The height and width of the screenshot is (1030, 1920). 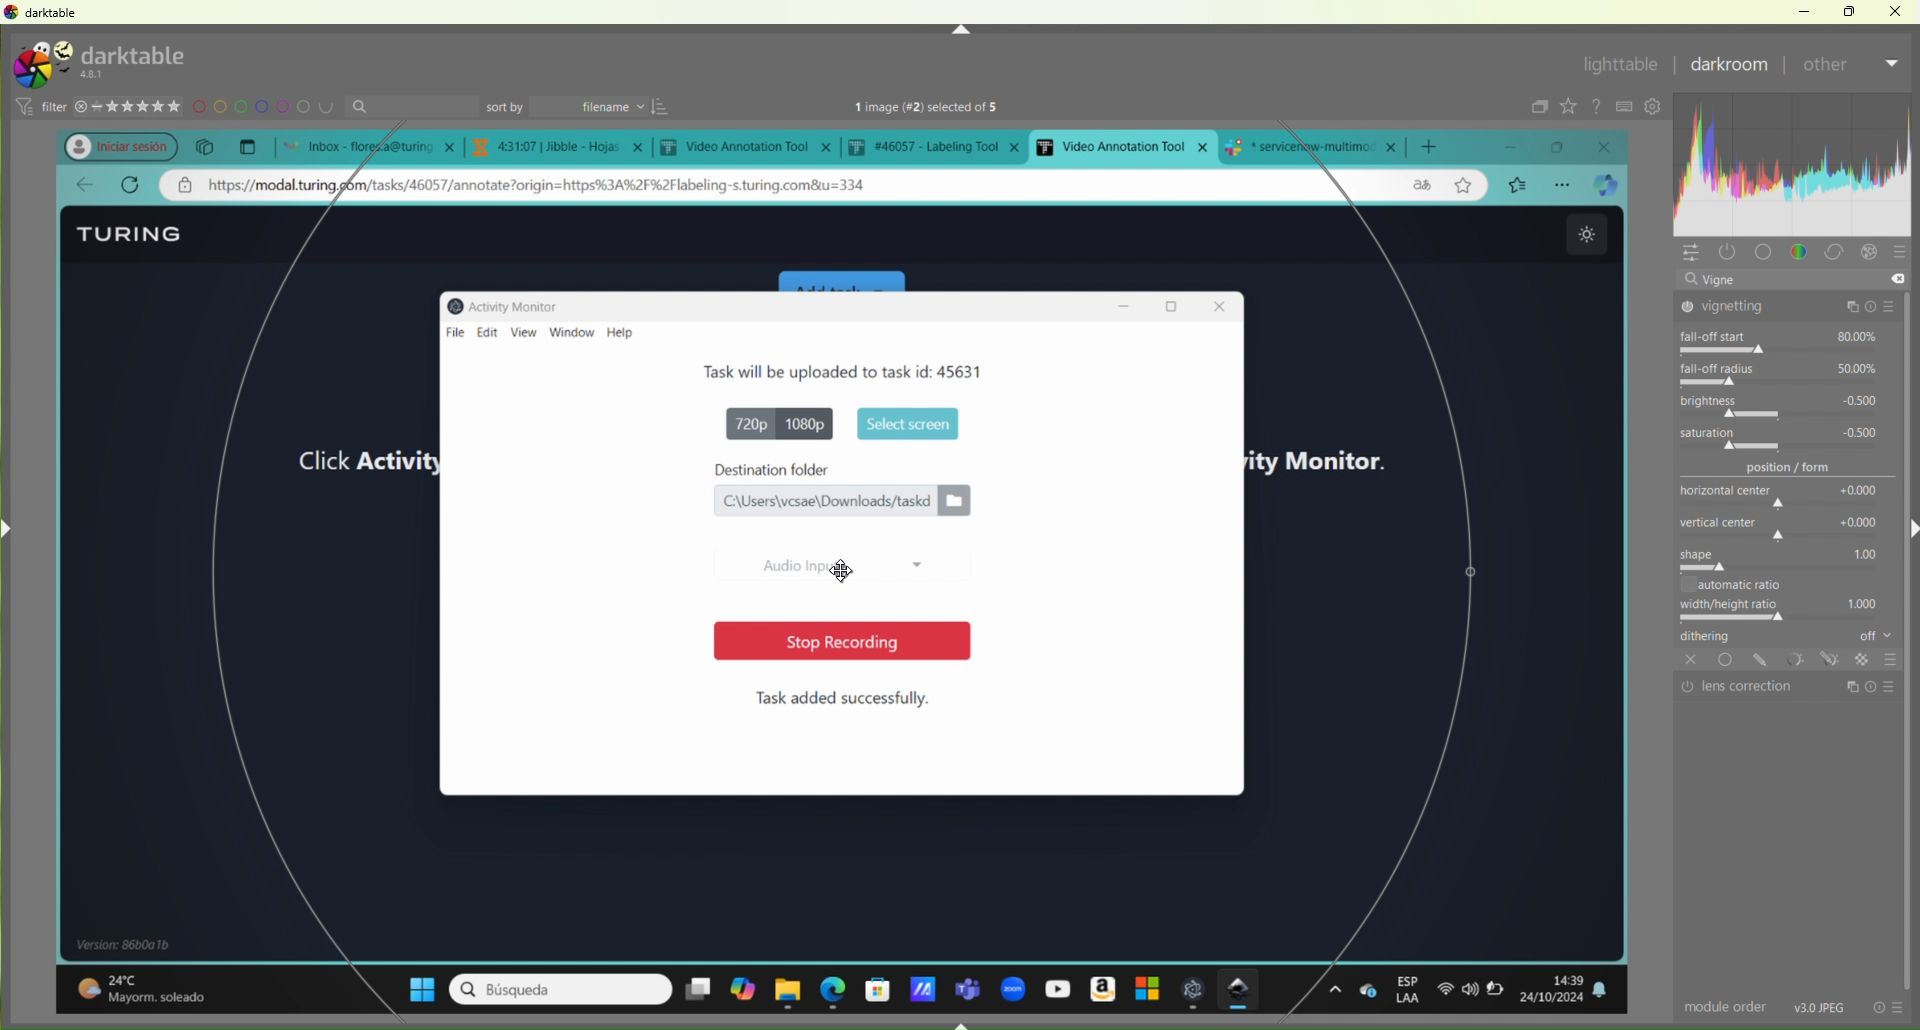 What do you see at coordinates (1523, 146) in the screenshot?
I see `minimize` at bounding box center [1523, 146].